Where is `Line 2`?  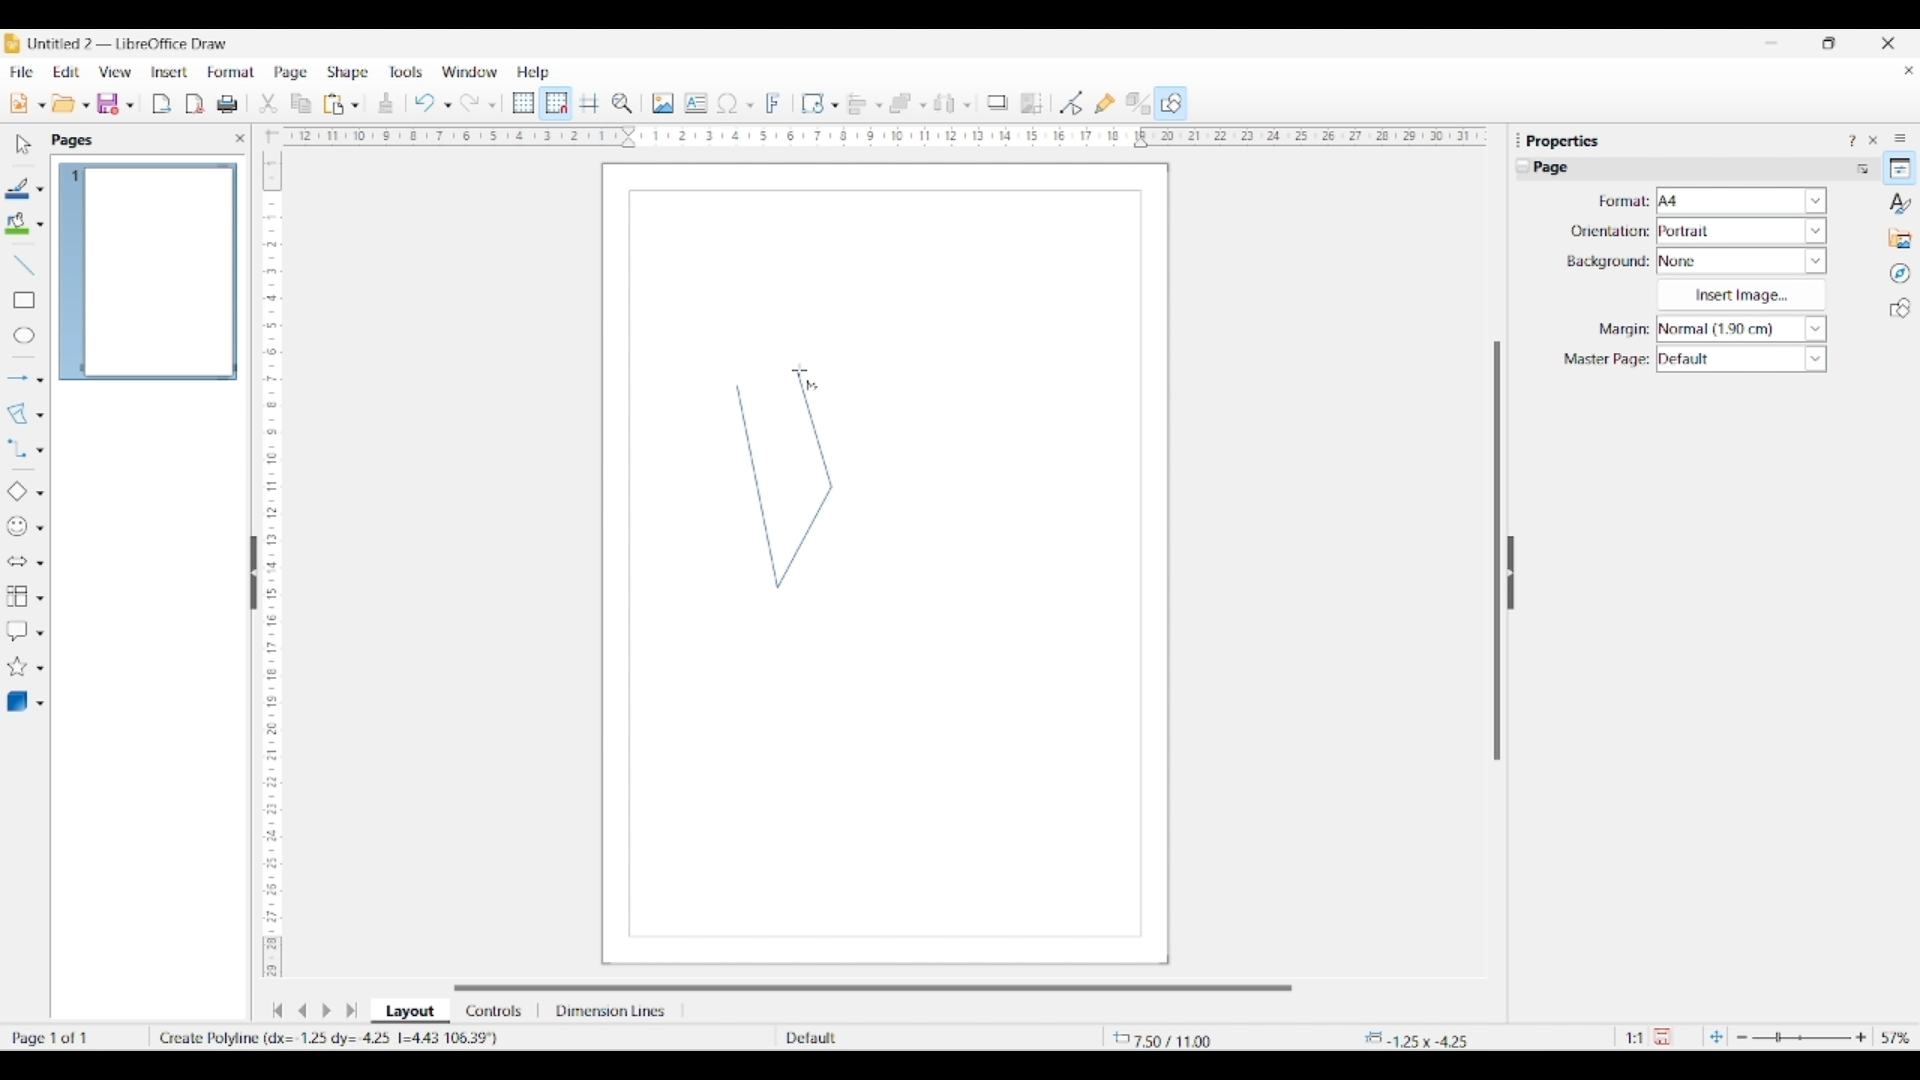 Line 2 is located at coordinates (805, 535).